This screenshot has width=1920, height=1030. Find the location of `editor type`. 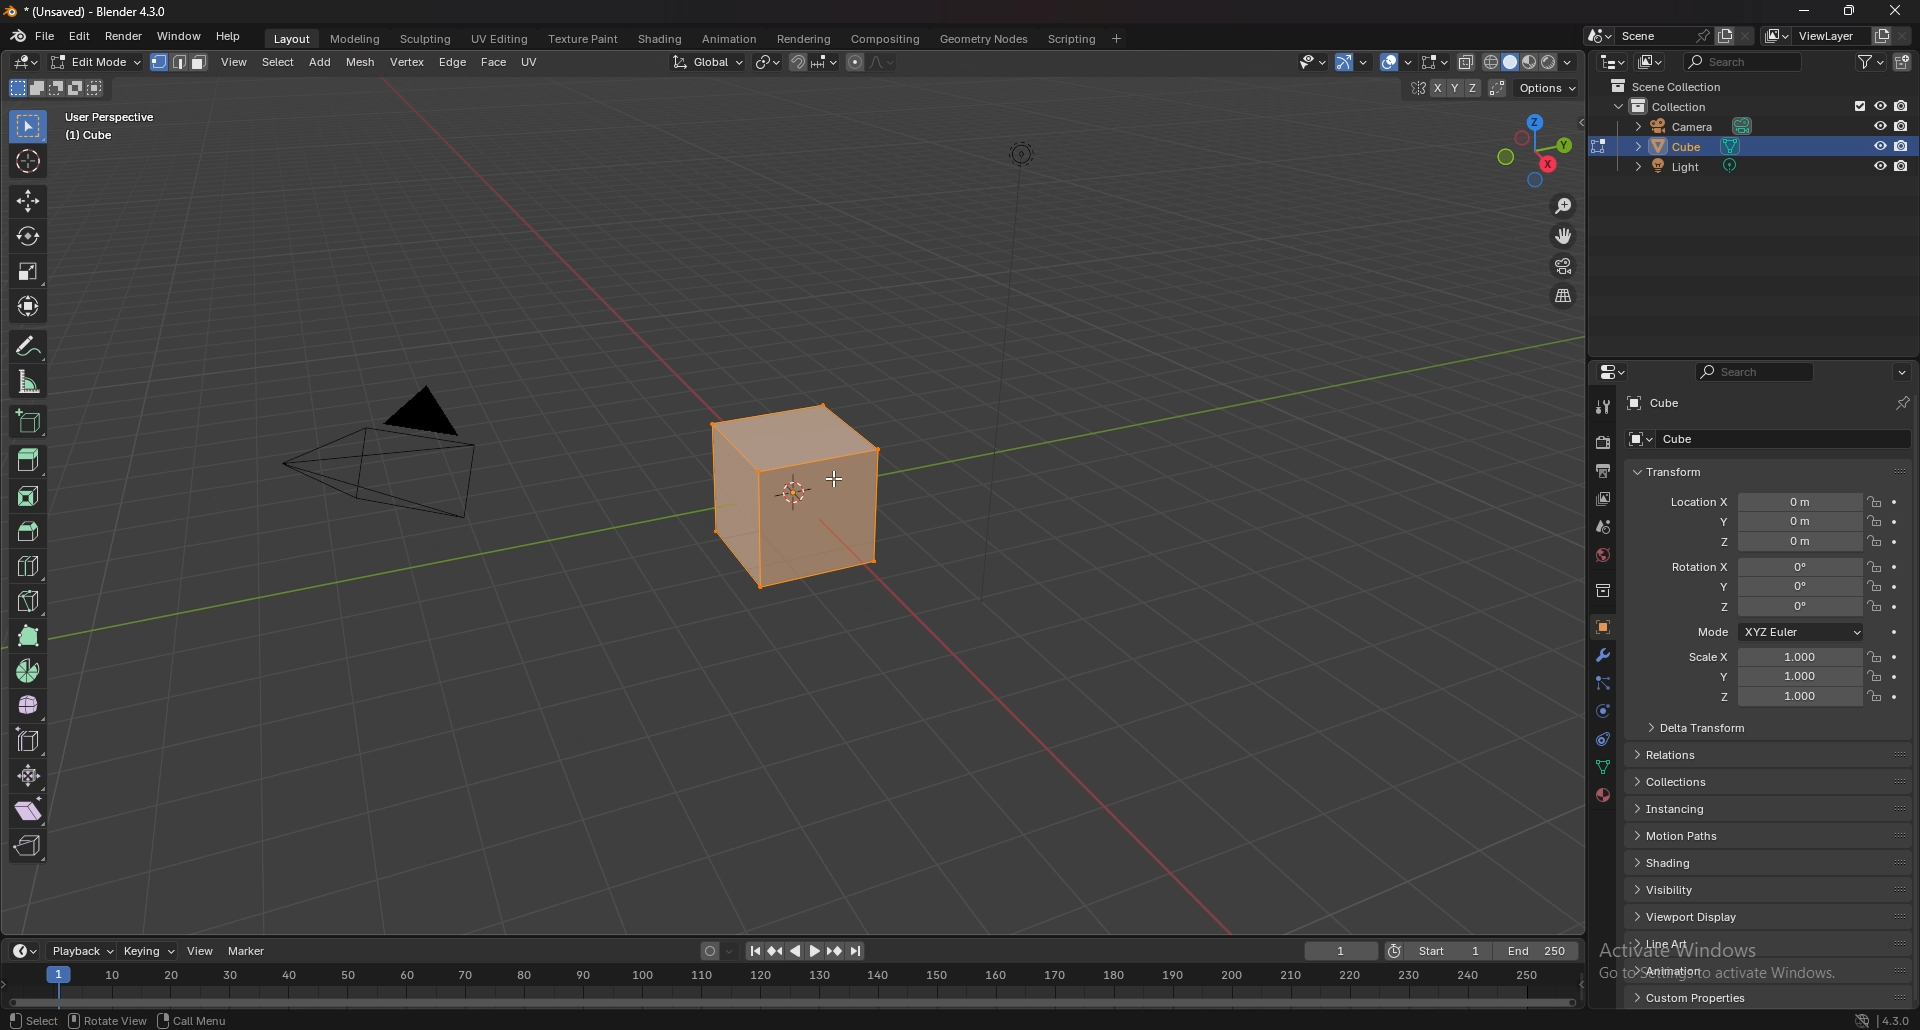

editor type is located at coordinates (27, 63).